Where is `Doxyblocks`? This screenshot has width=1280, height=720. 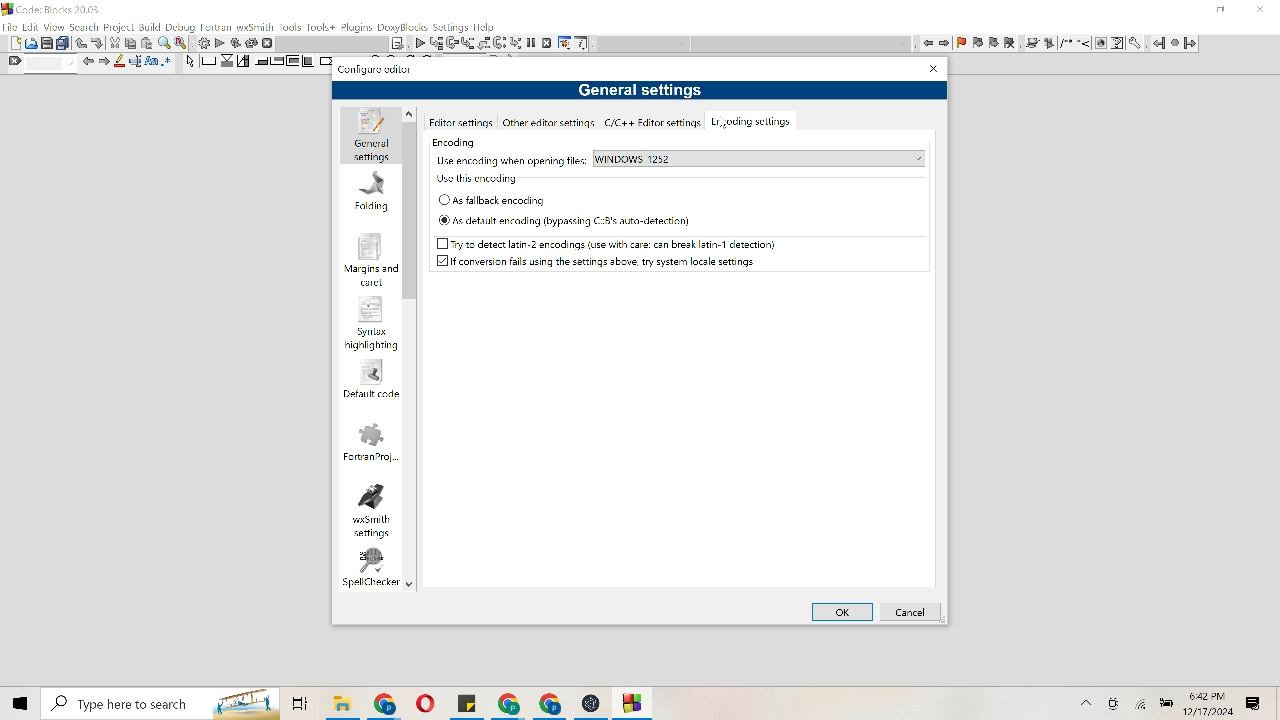
Doxyblocks is located at coordinates (403, 28).